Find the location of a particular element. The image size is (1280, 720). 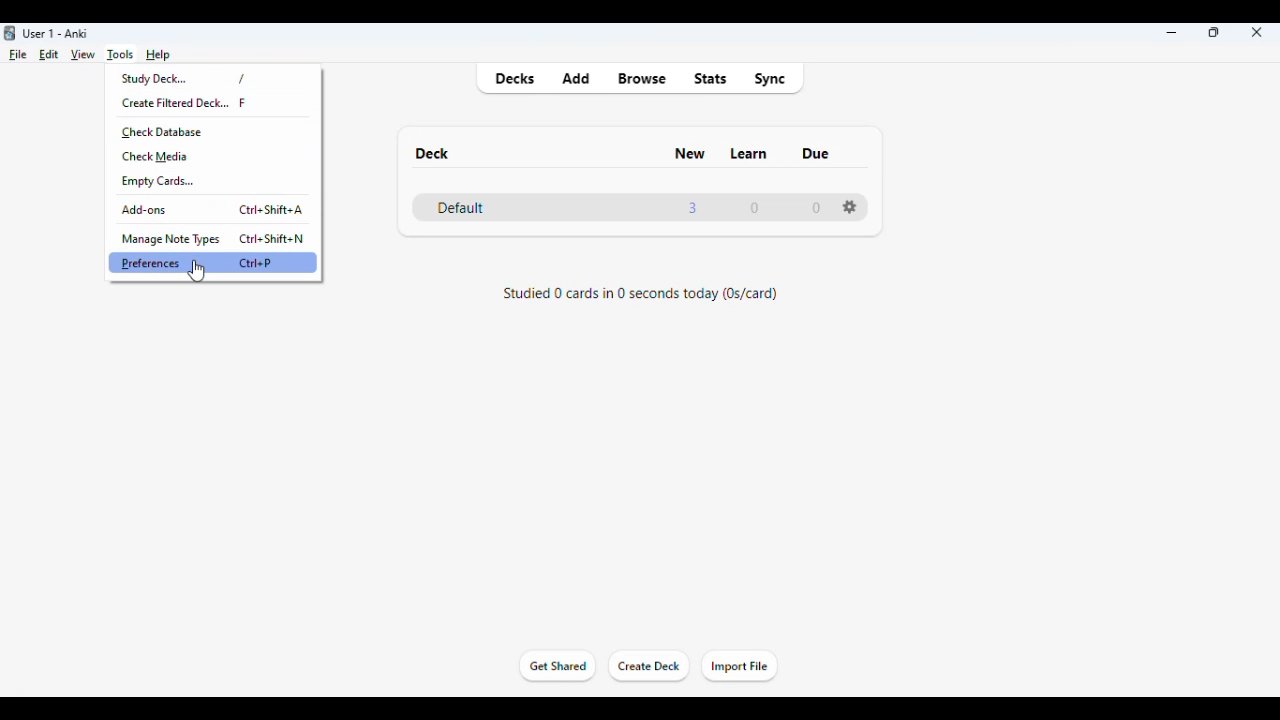

edit is located at coordinates (49, 54).